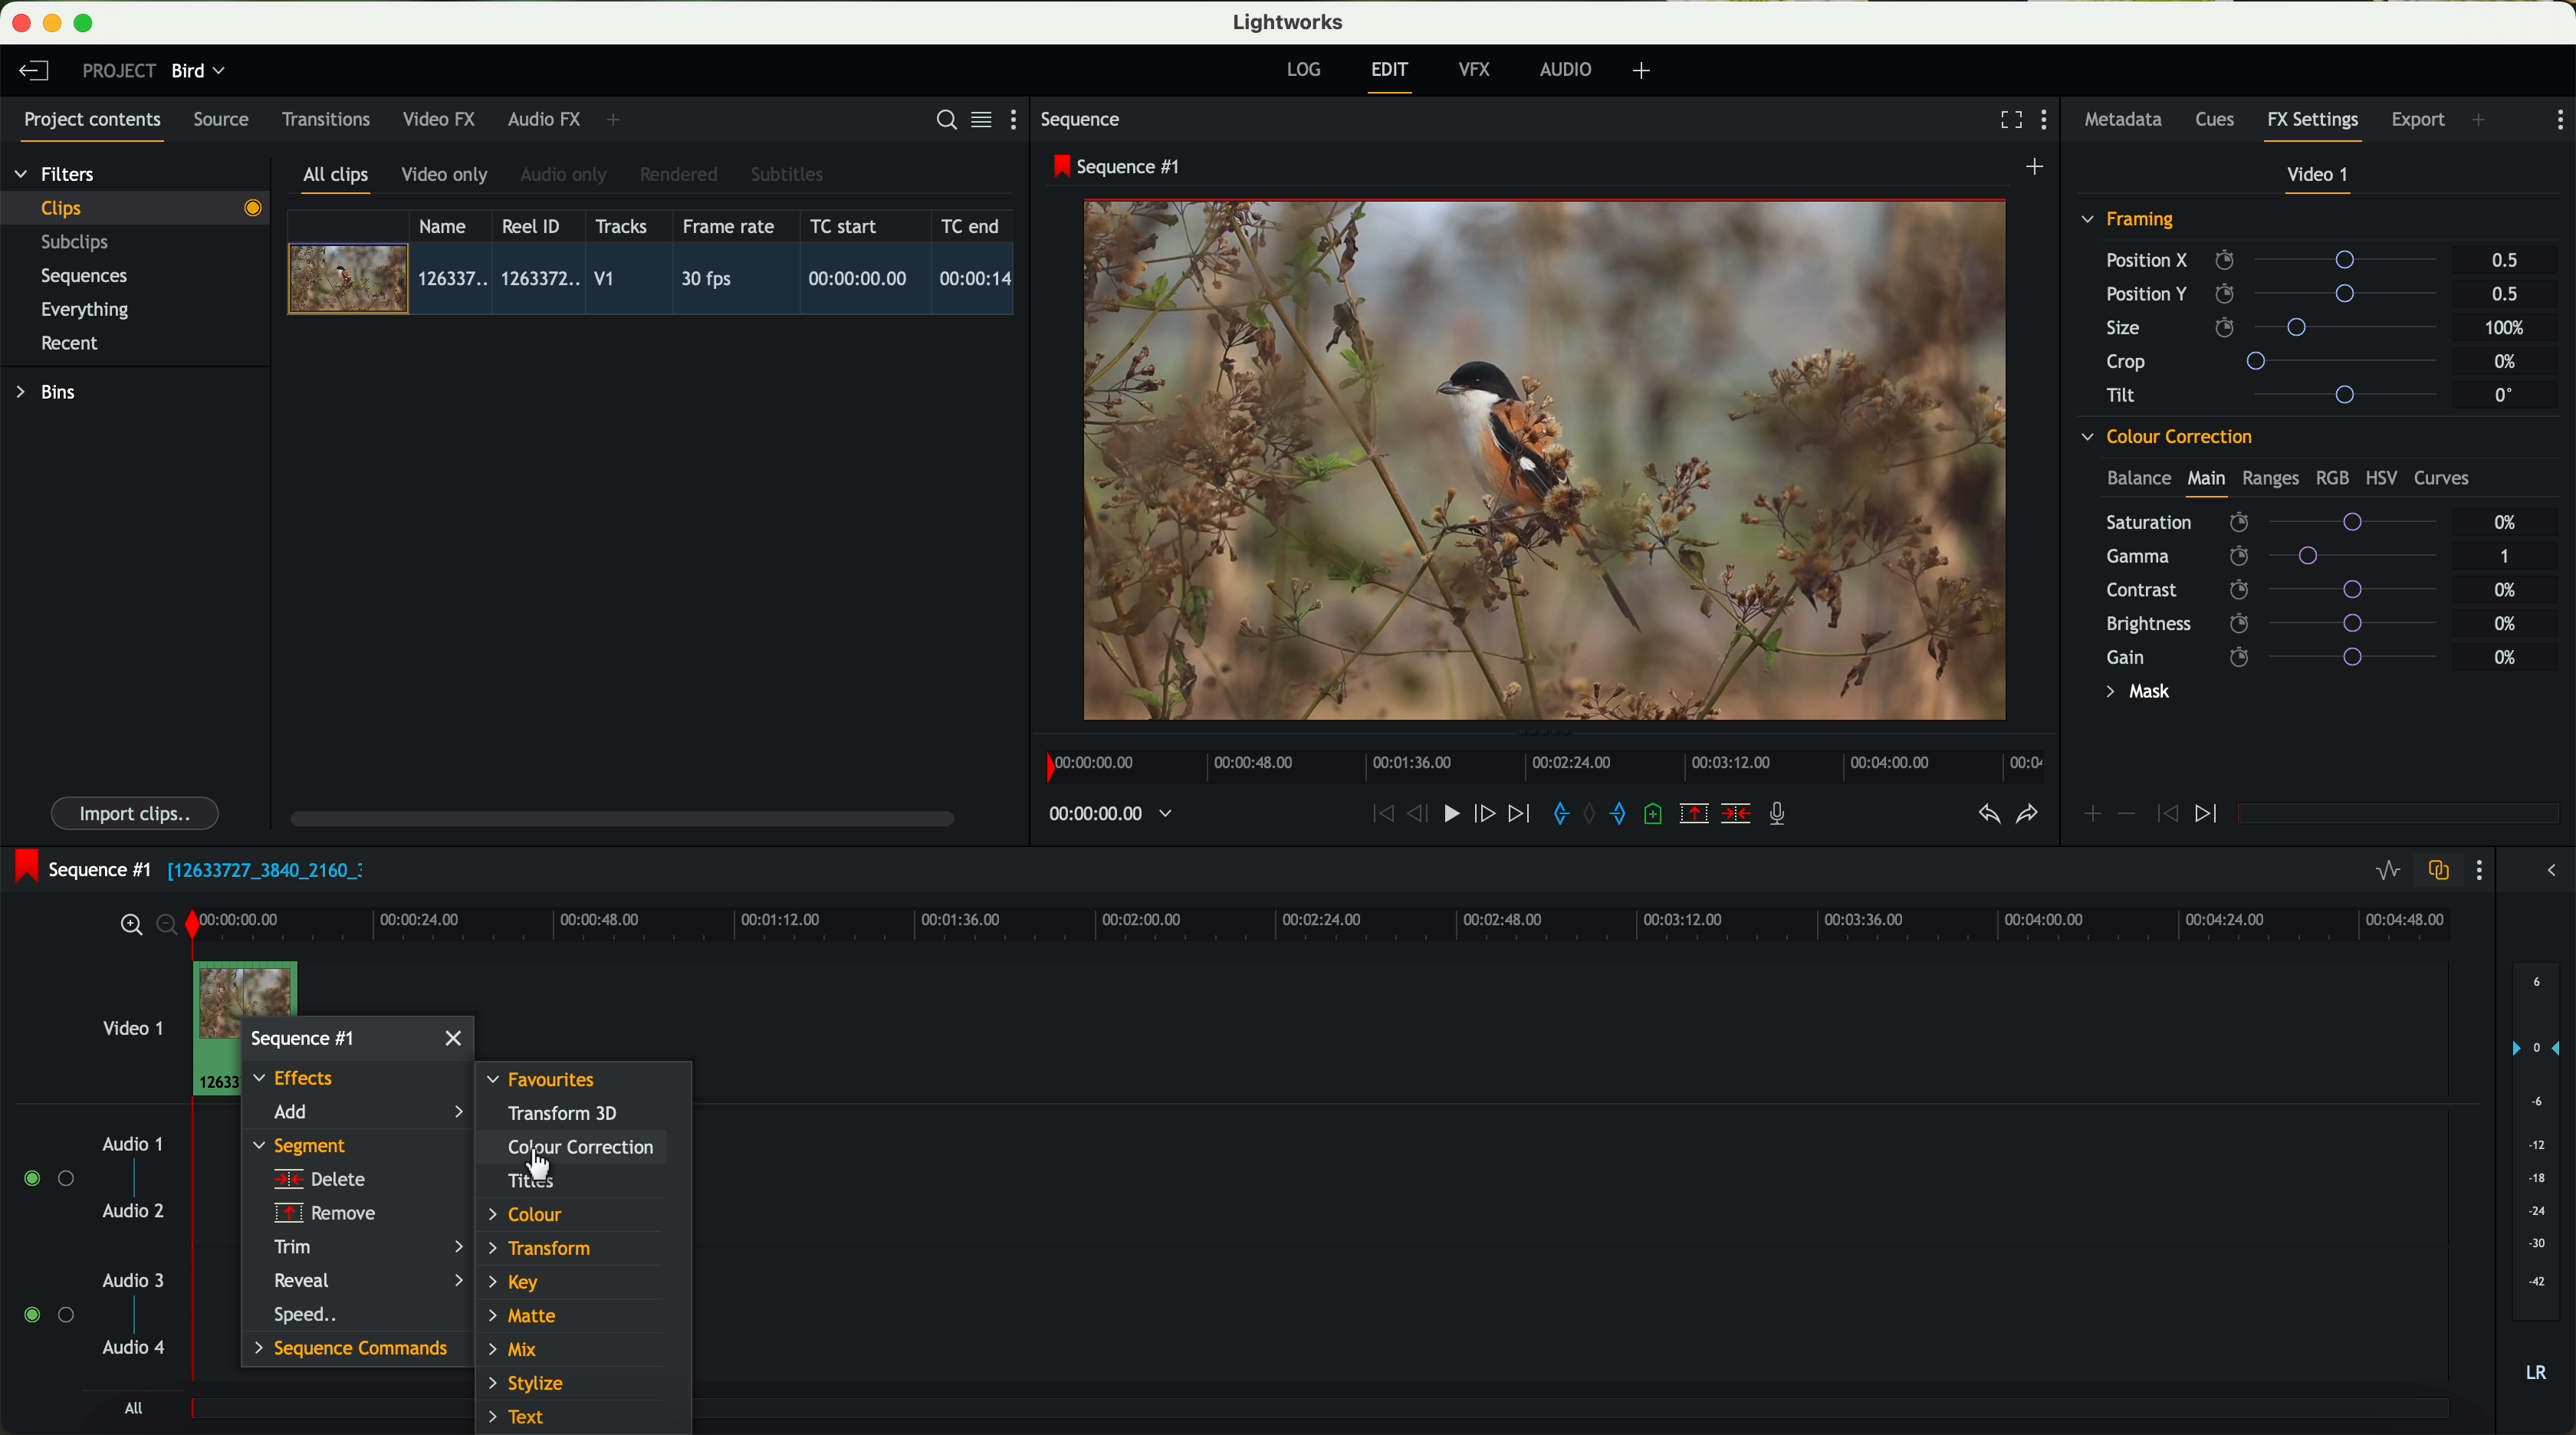  What do you see at coordinates (680, 176) in the screenshot?
I see `rendered` at bounding box center [680, 176].